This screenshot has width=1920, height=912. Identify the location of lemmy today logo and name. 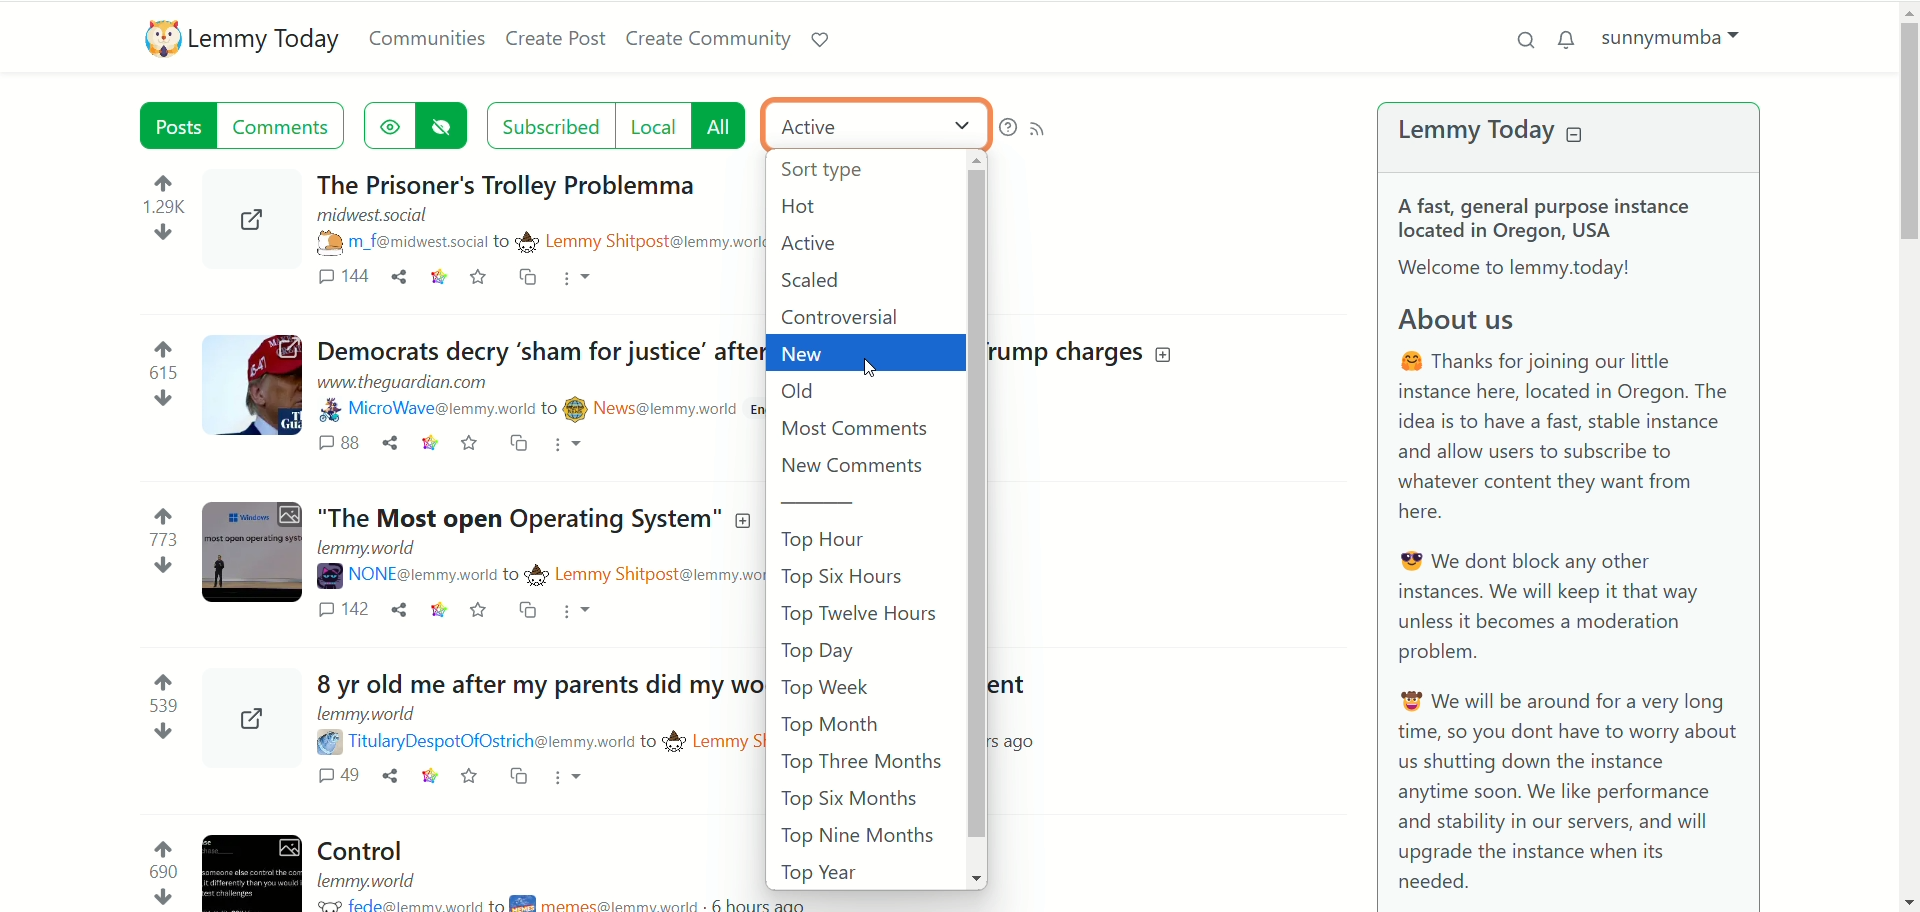
(239, 39).